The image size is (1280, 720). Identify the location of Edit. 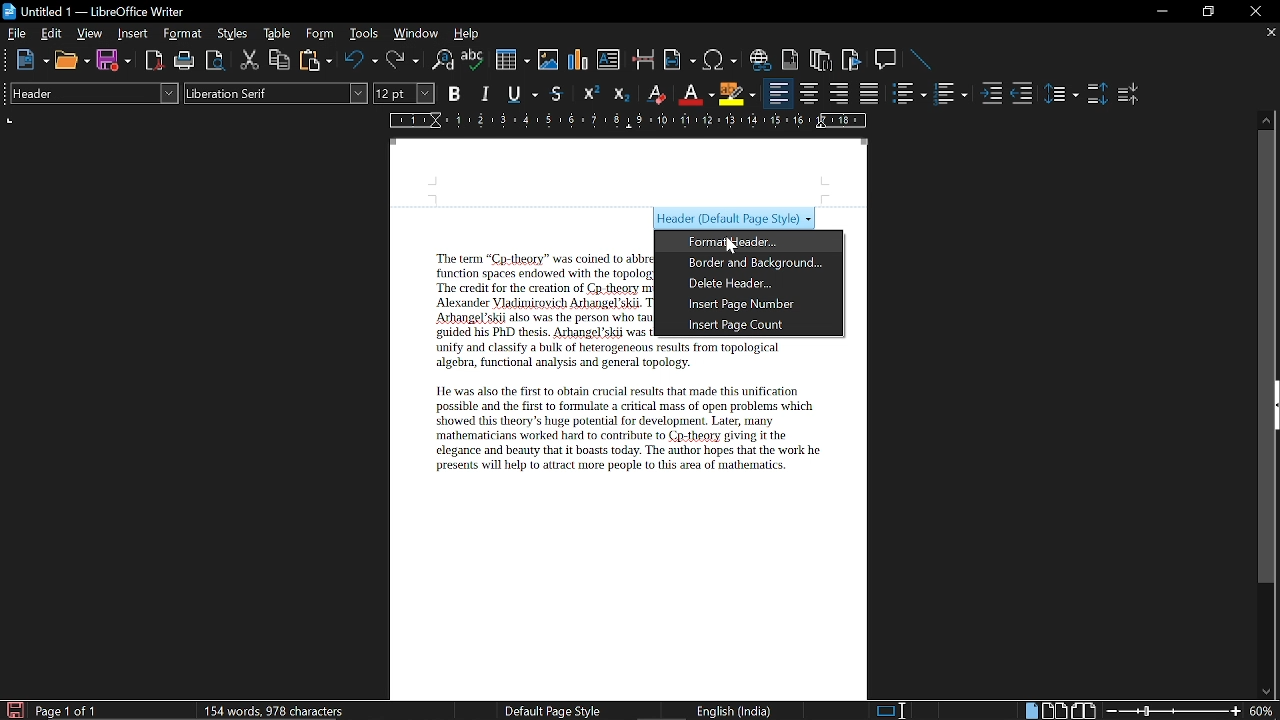
(52, 33).